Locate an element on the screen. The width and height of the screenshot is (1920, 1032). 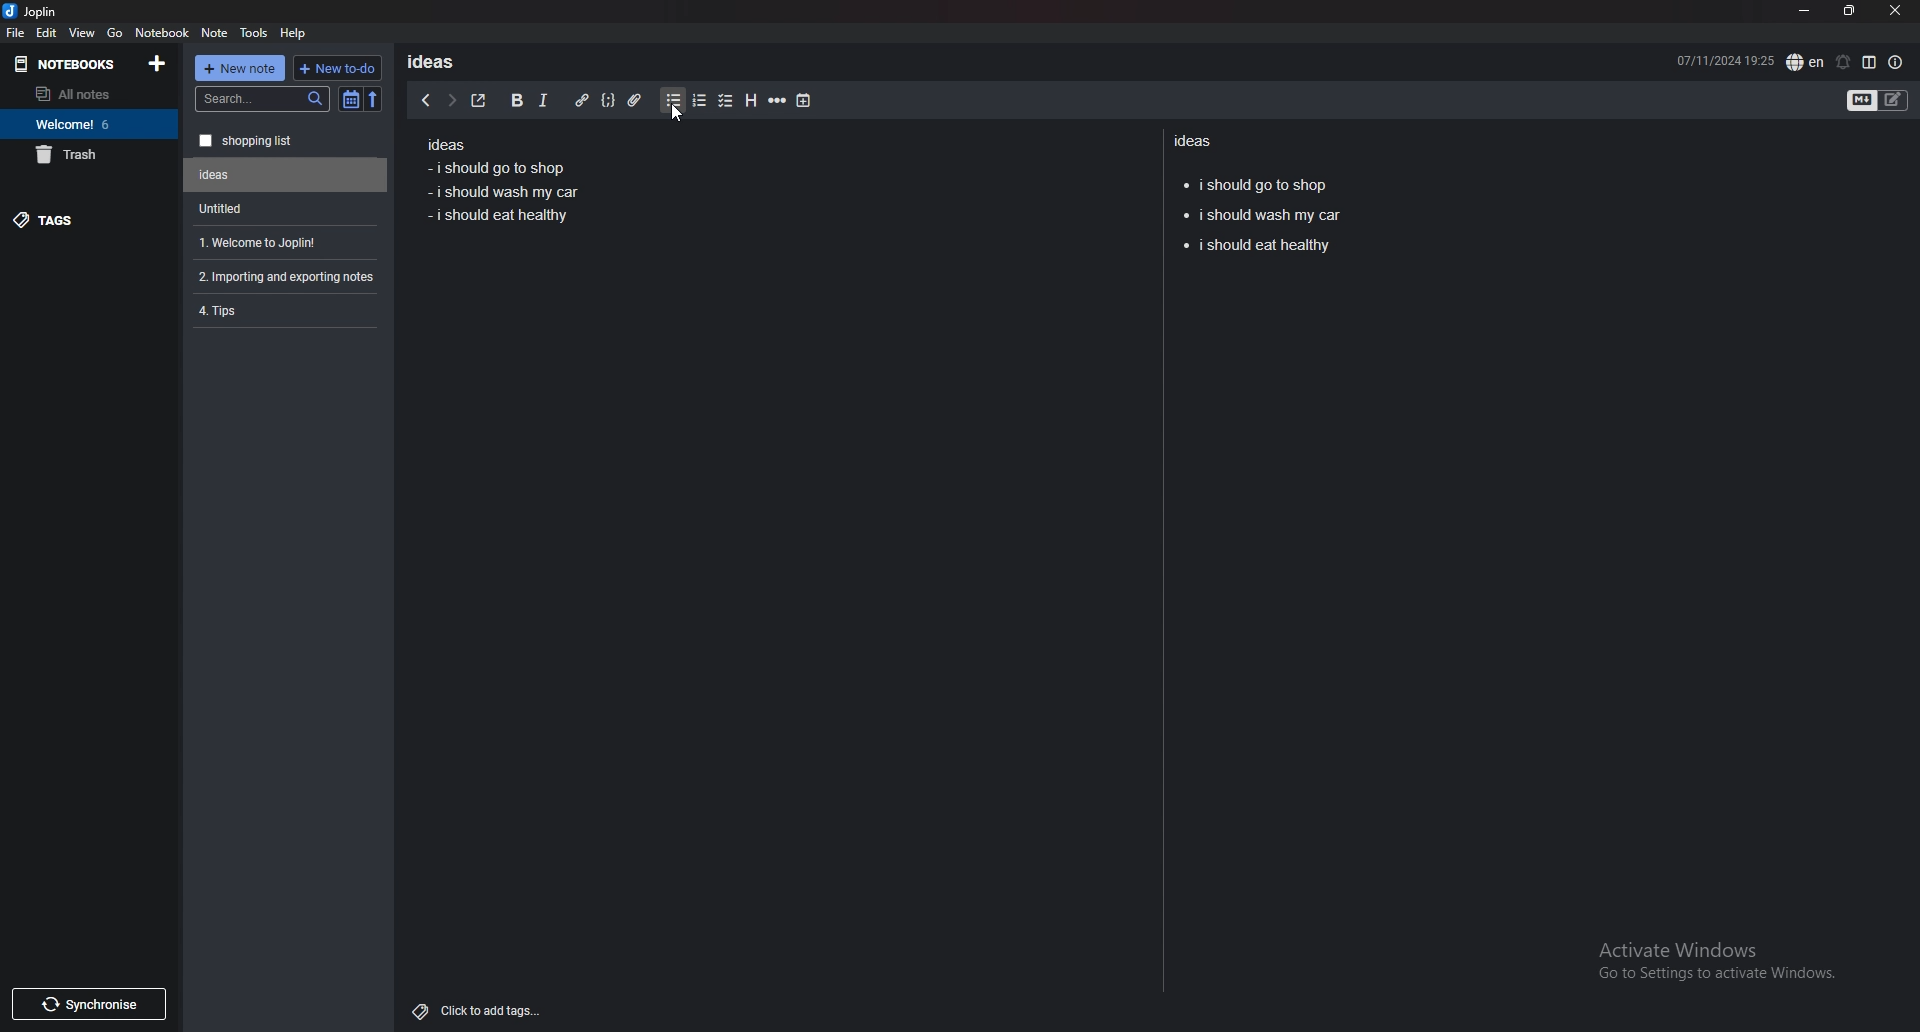
view is located at coordinates (83, 32).